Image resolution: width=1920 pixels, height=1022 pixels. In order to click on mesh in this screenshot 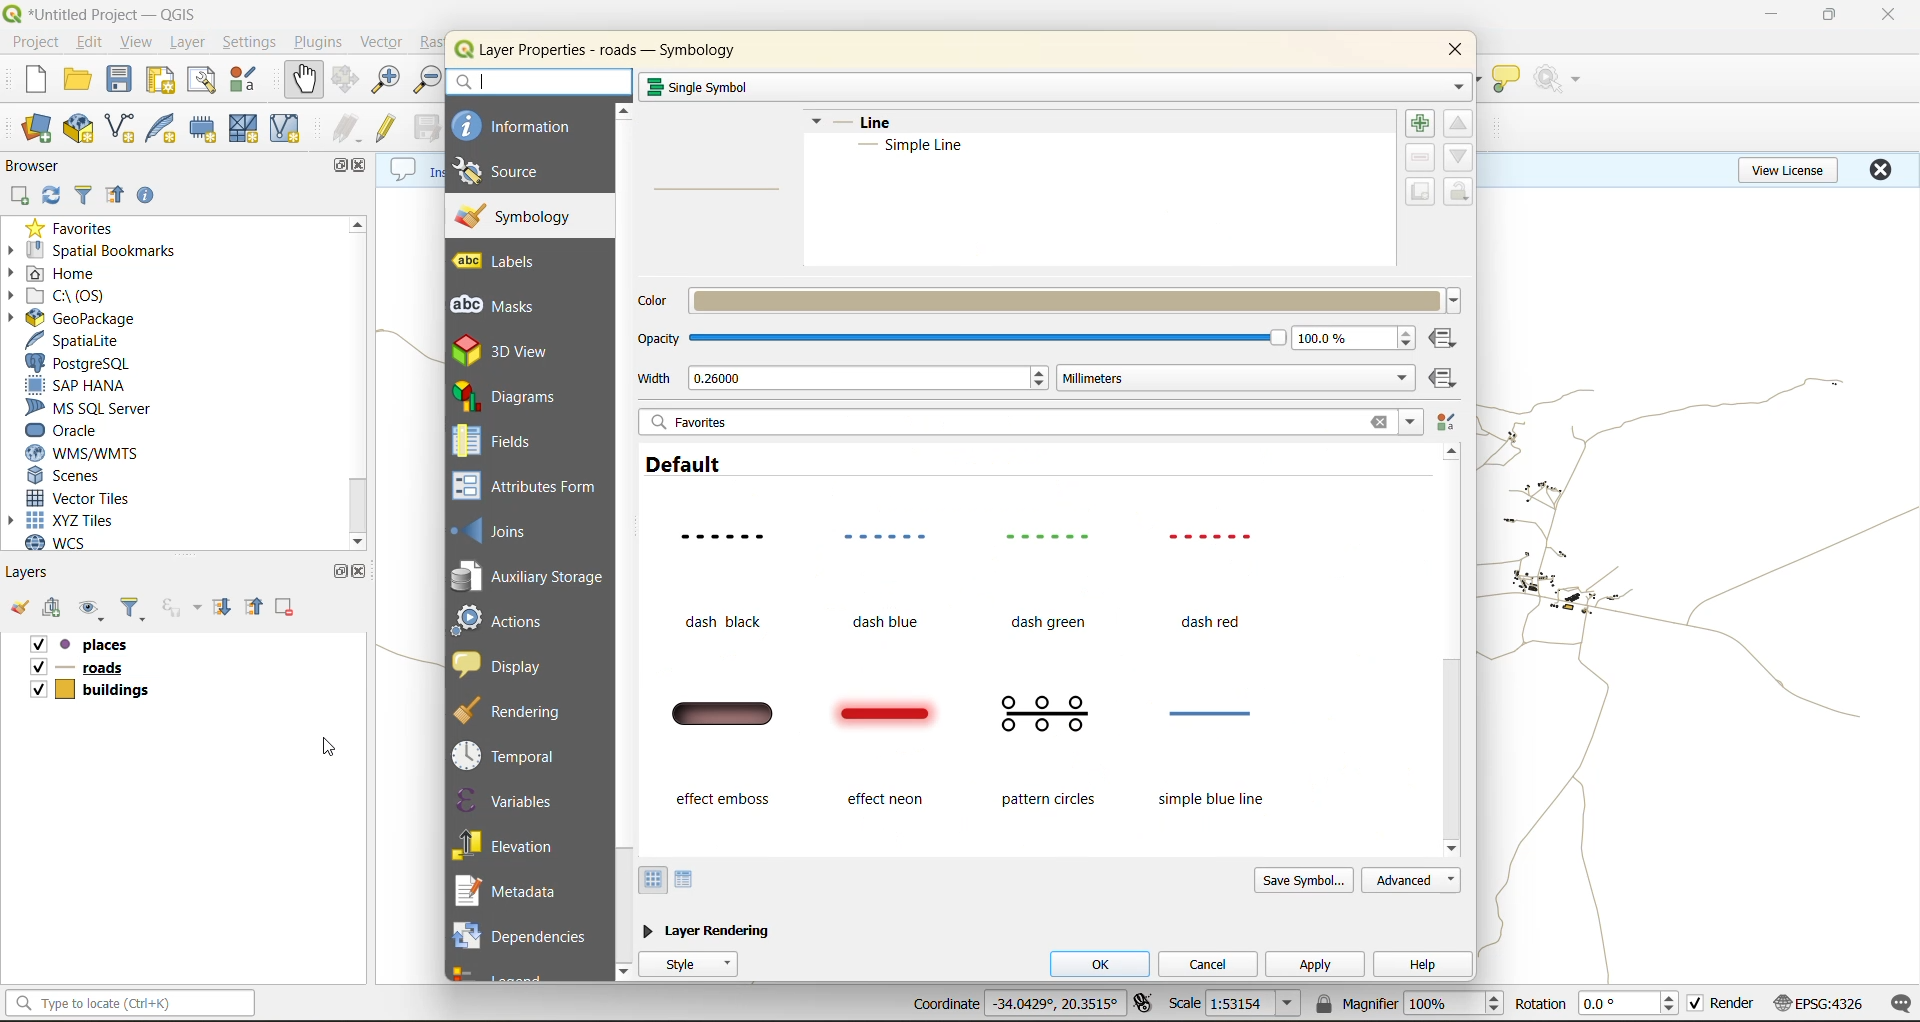, I will do `click(243, 130)`.